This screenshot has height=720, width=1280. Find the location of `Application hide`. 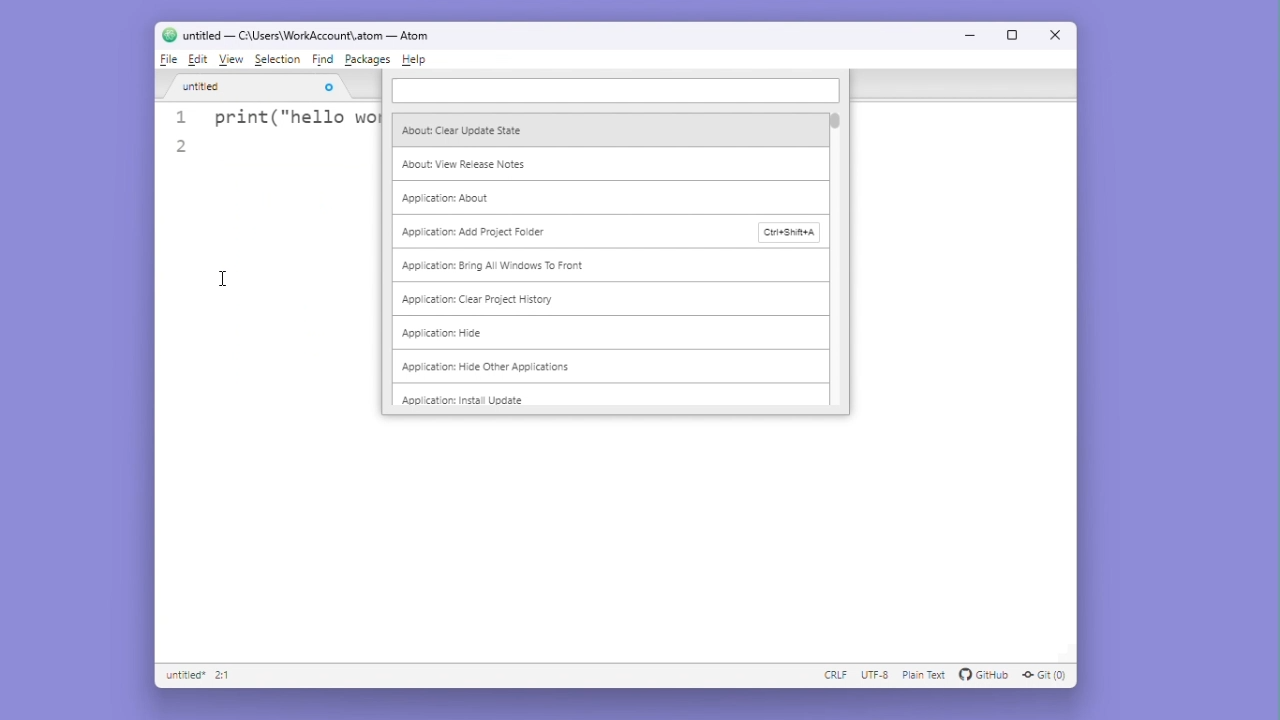

Application hide is located at coordinates (444, 333).